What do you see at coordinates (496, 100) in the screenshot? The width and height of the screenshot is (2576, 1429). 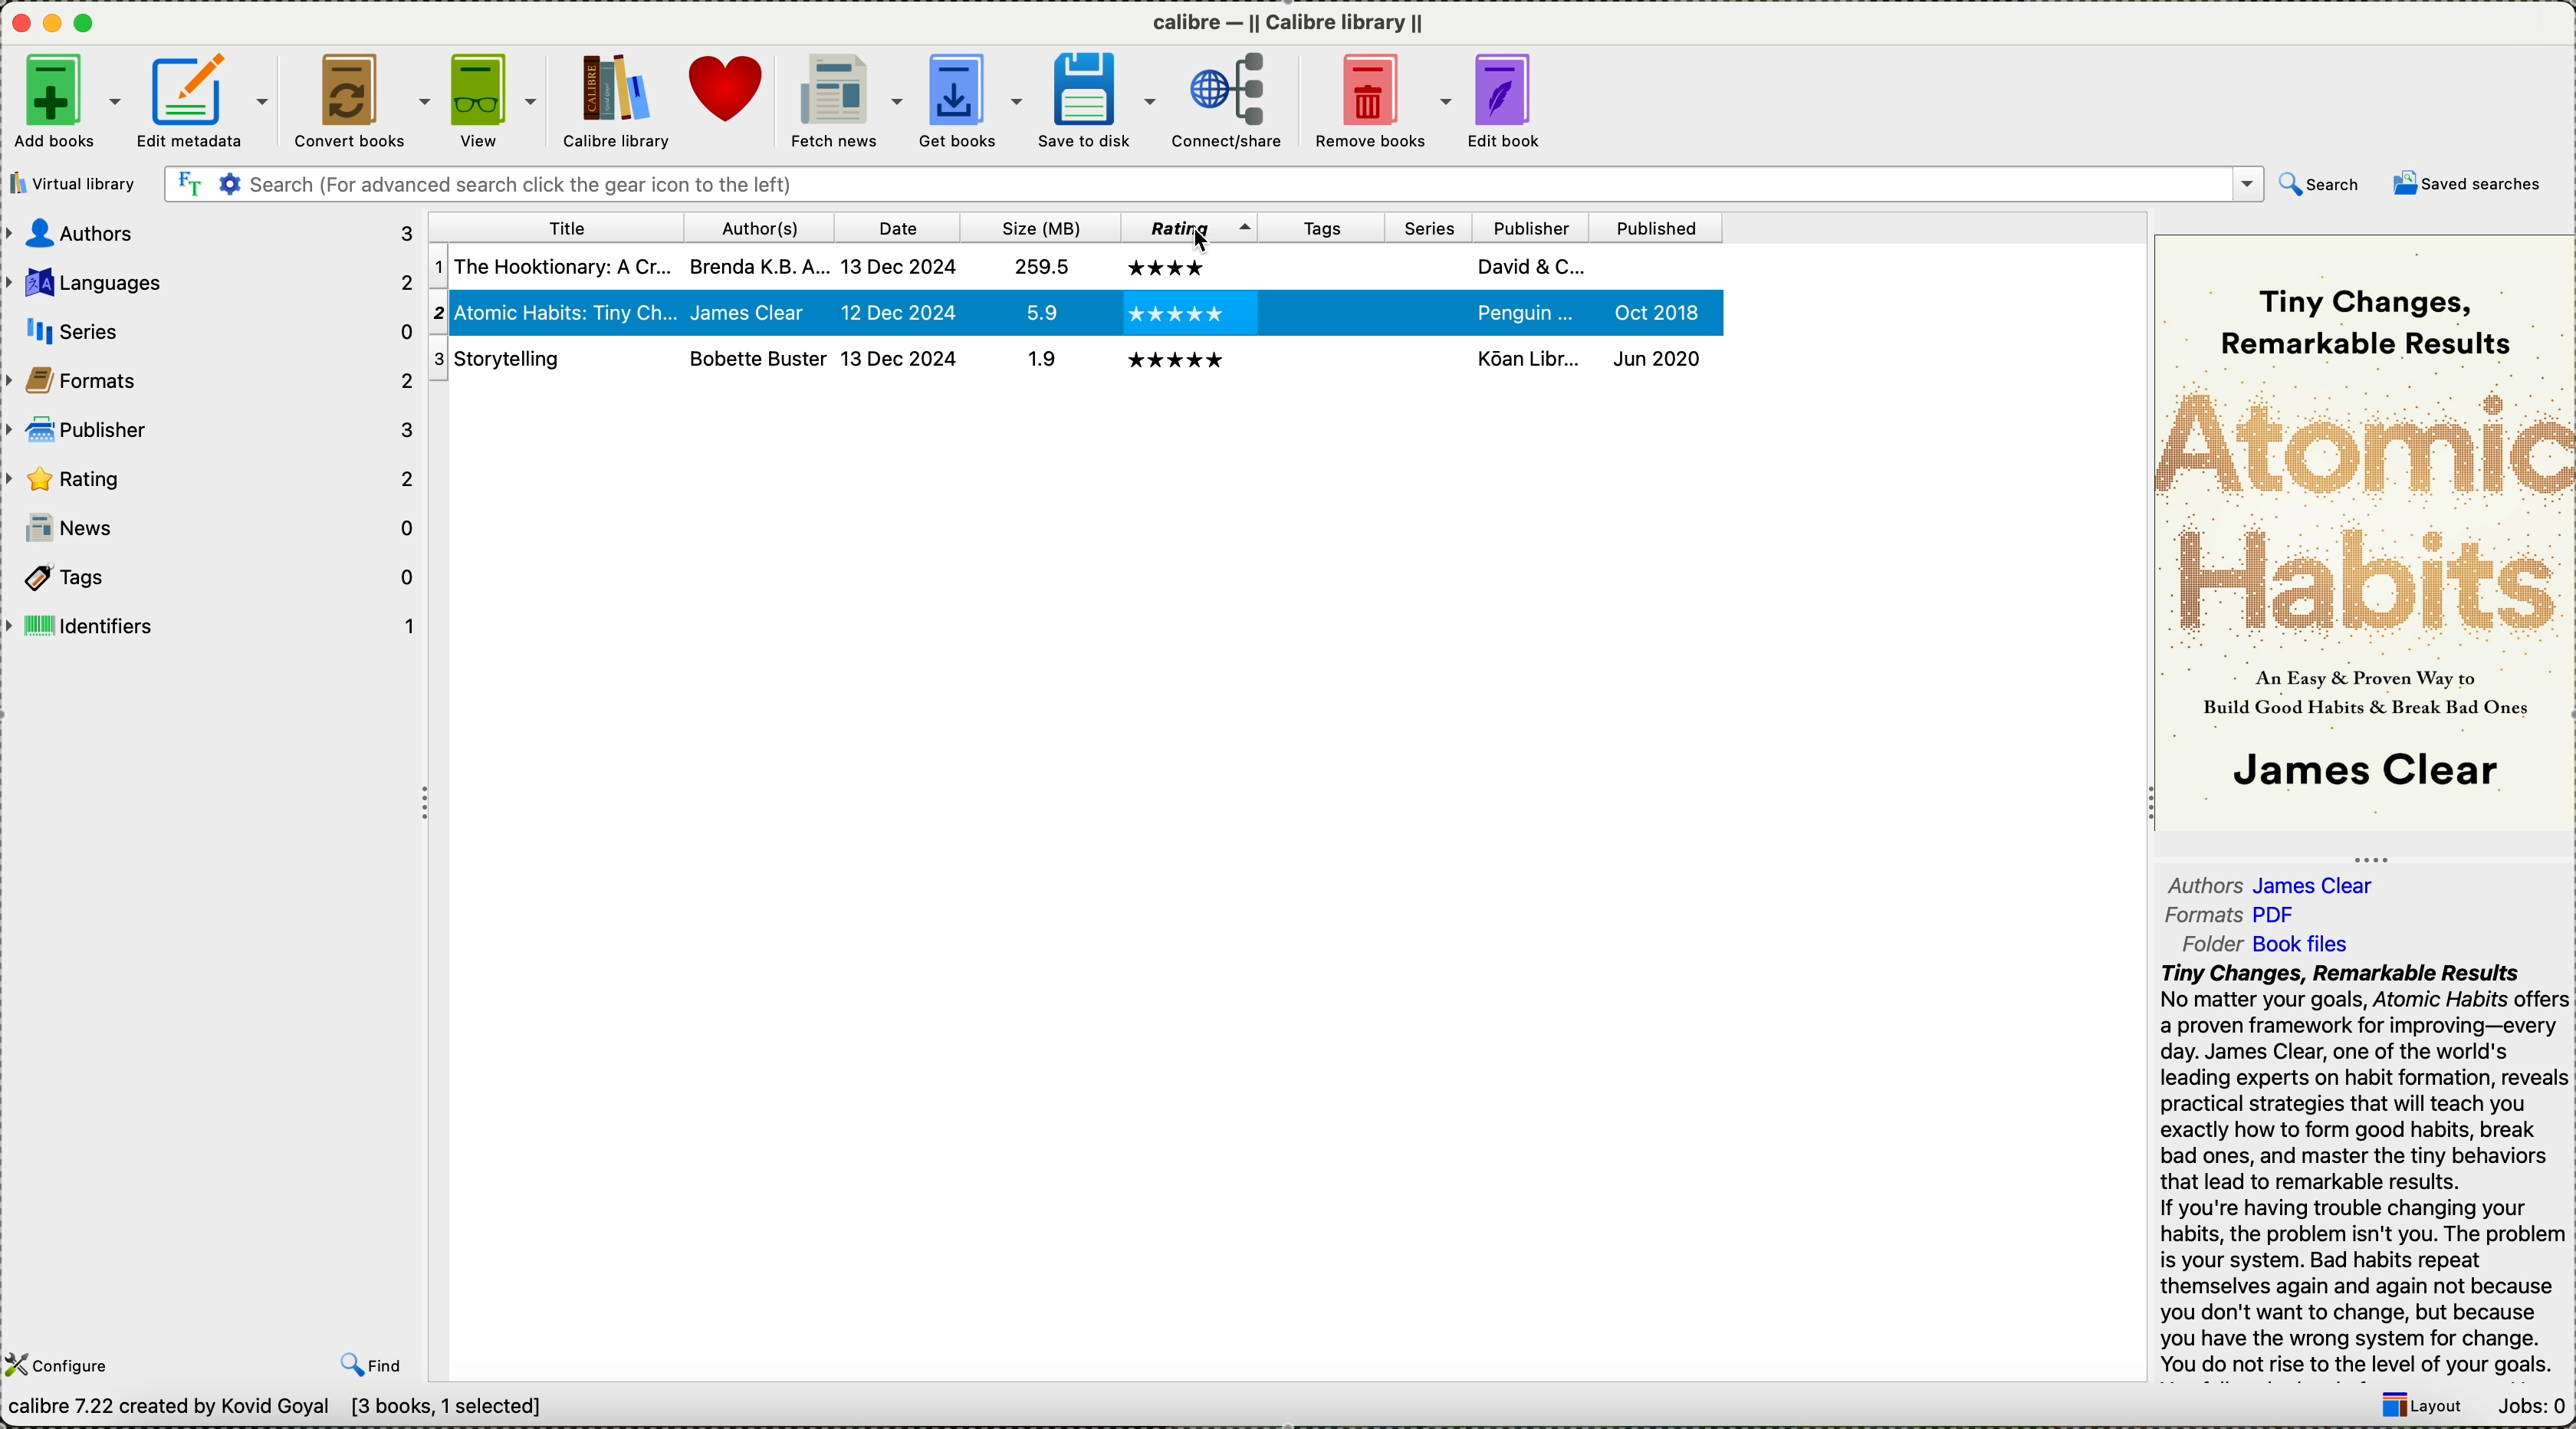 I see `view` at bounding box center [496, 100].